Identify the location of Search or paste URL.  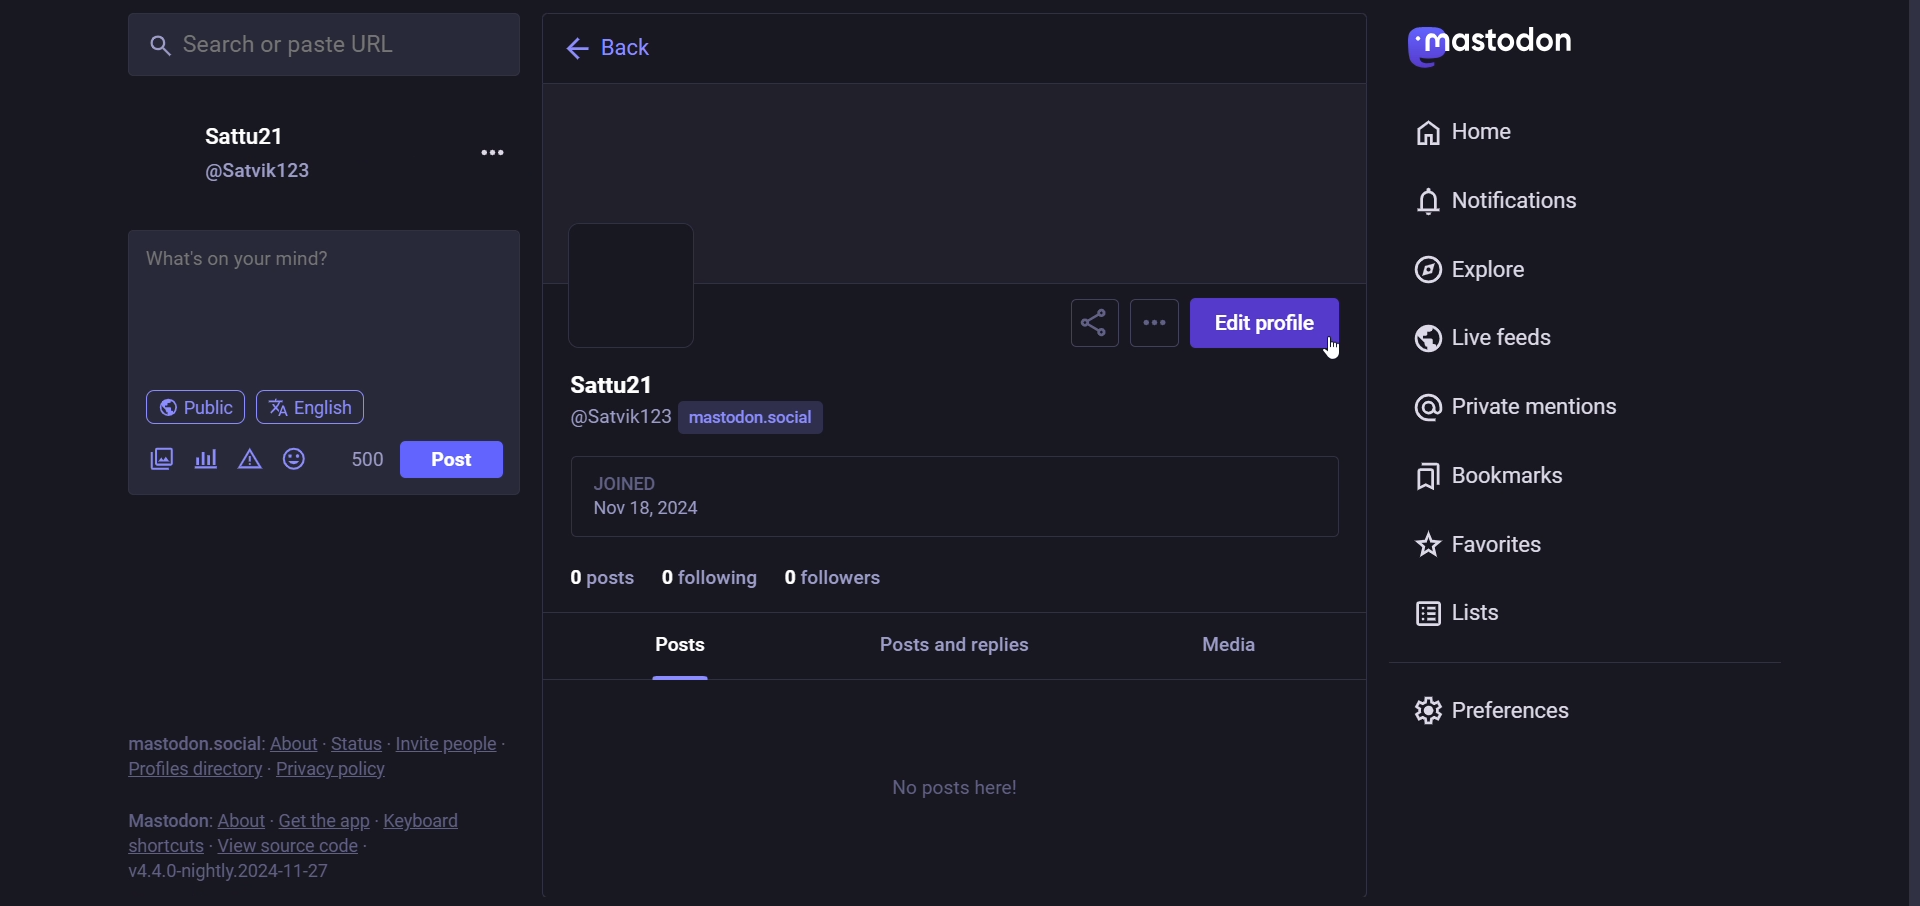
(327, 46).